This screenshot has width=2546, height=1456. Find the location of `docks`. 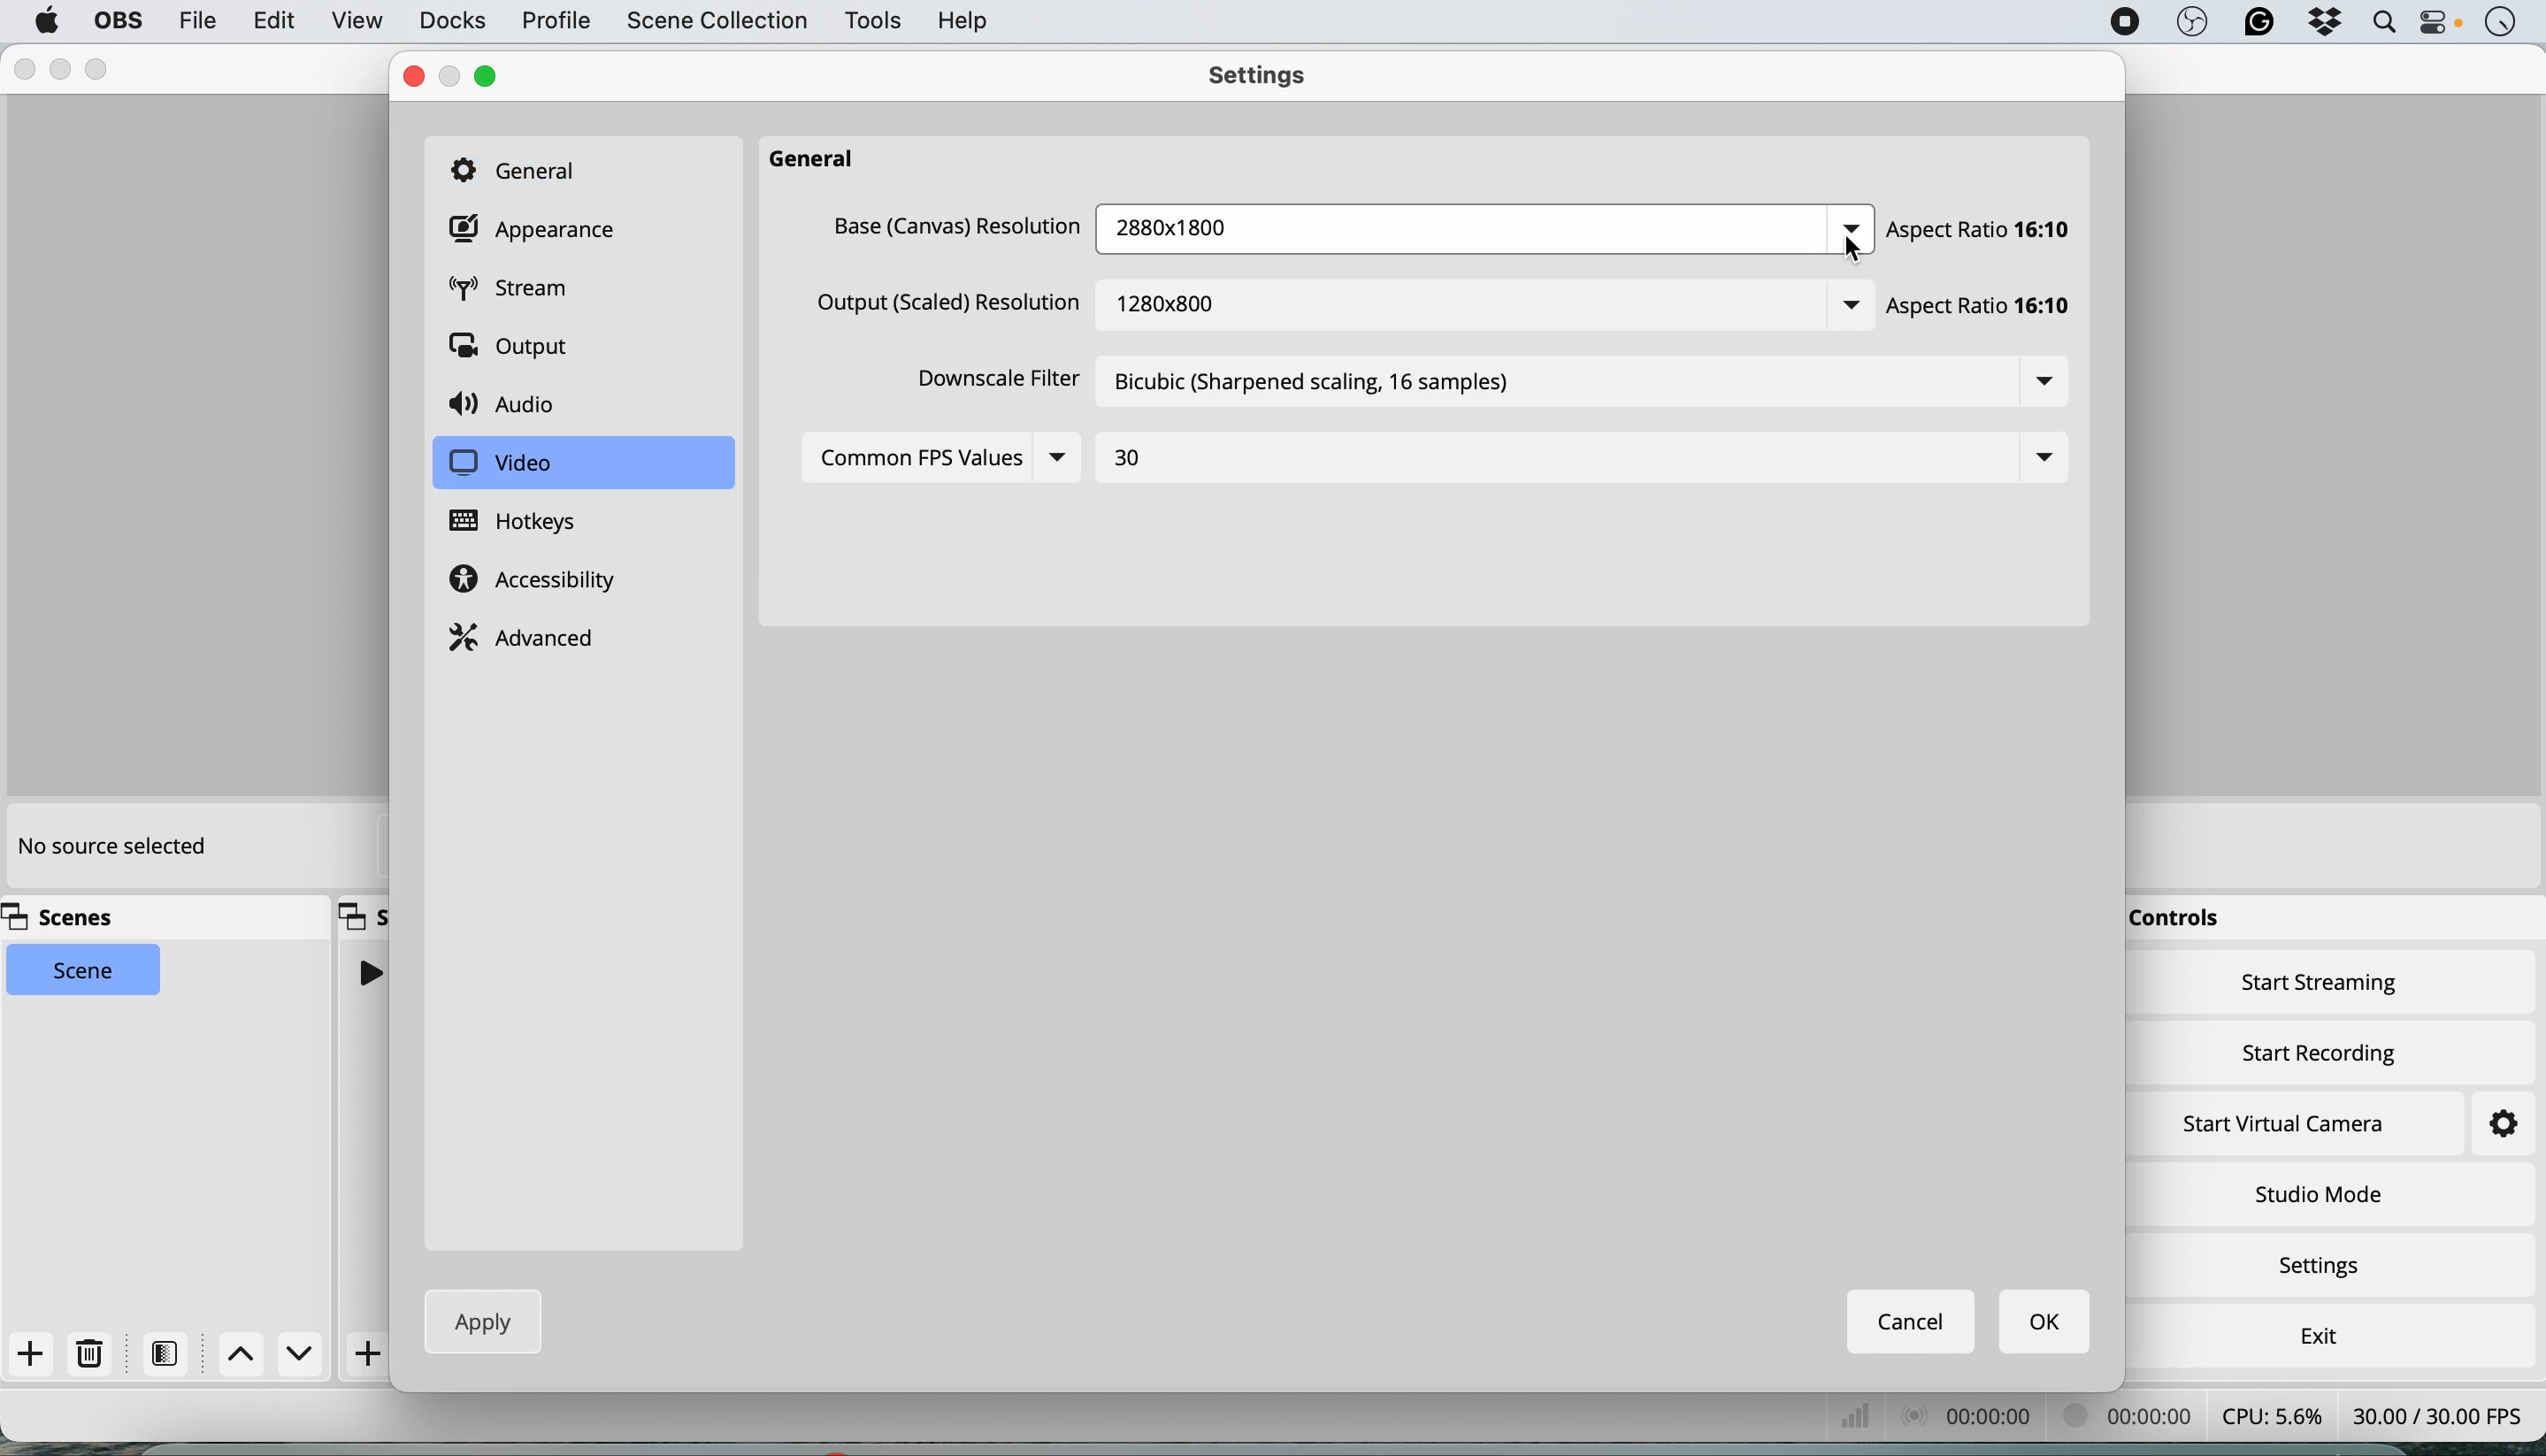

docks is located at coordinates (452, 21).